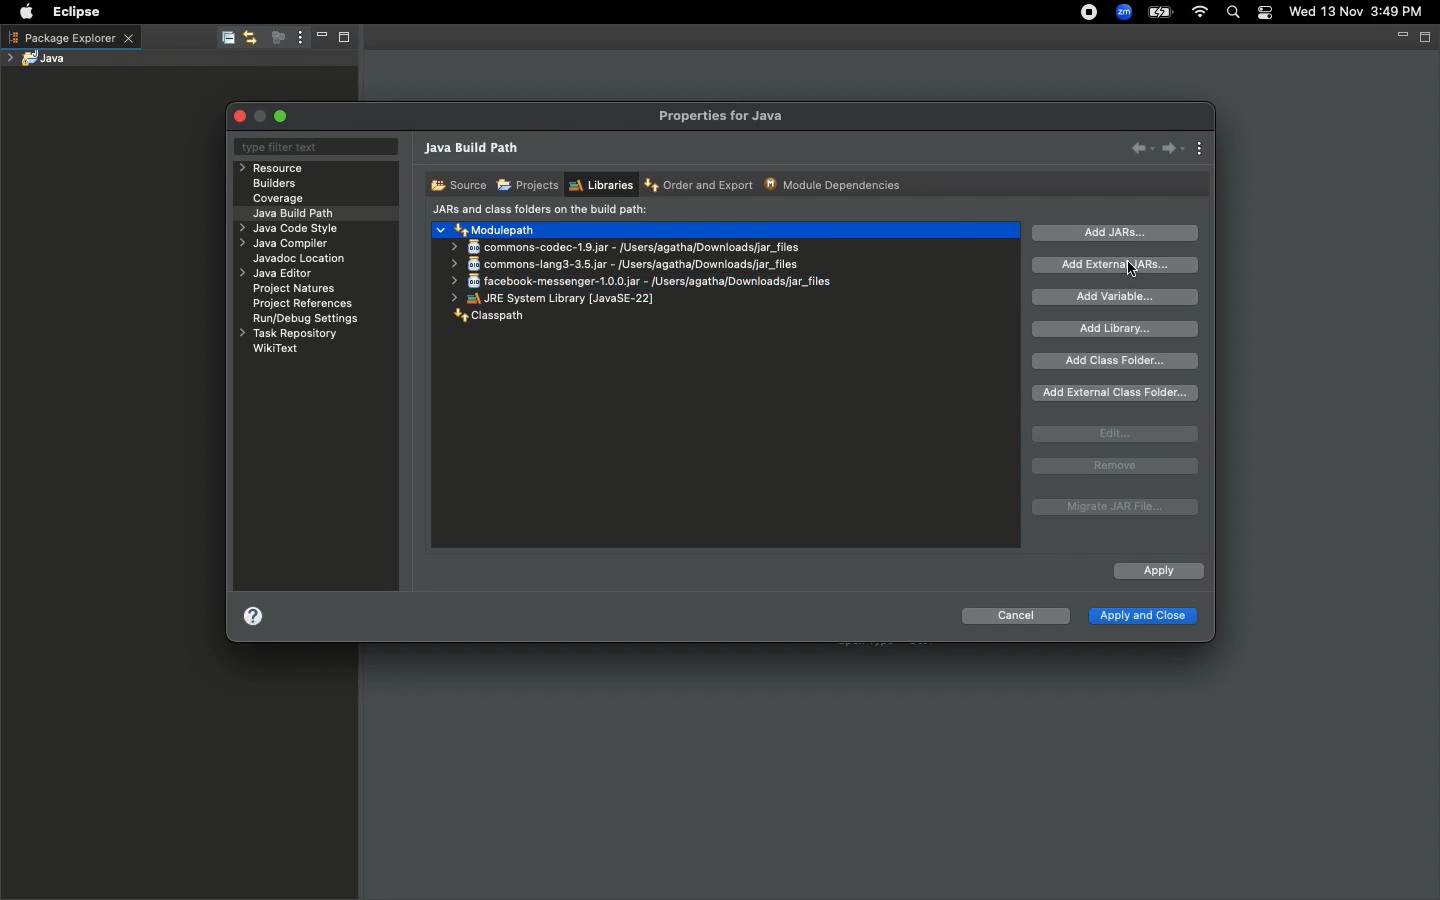 This screenshot has height=900, width=1440. I want to click on Minimize, so click(320, 38).